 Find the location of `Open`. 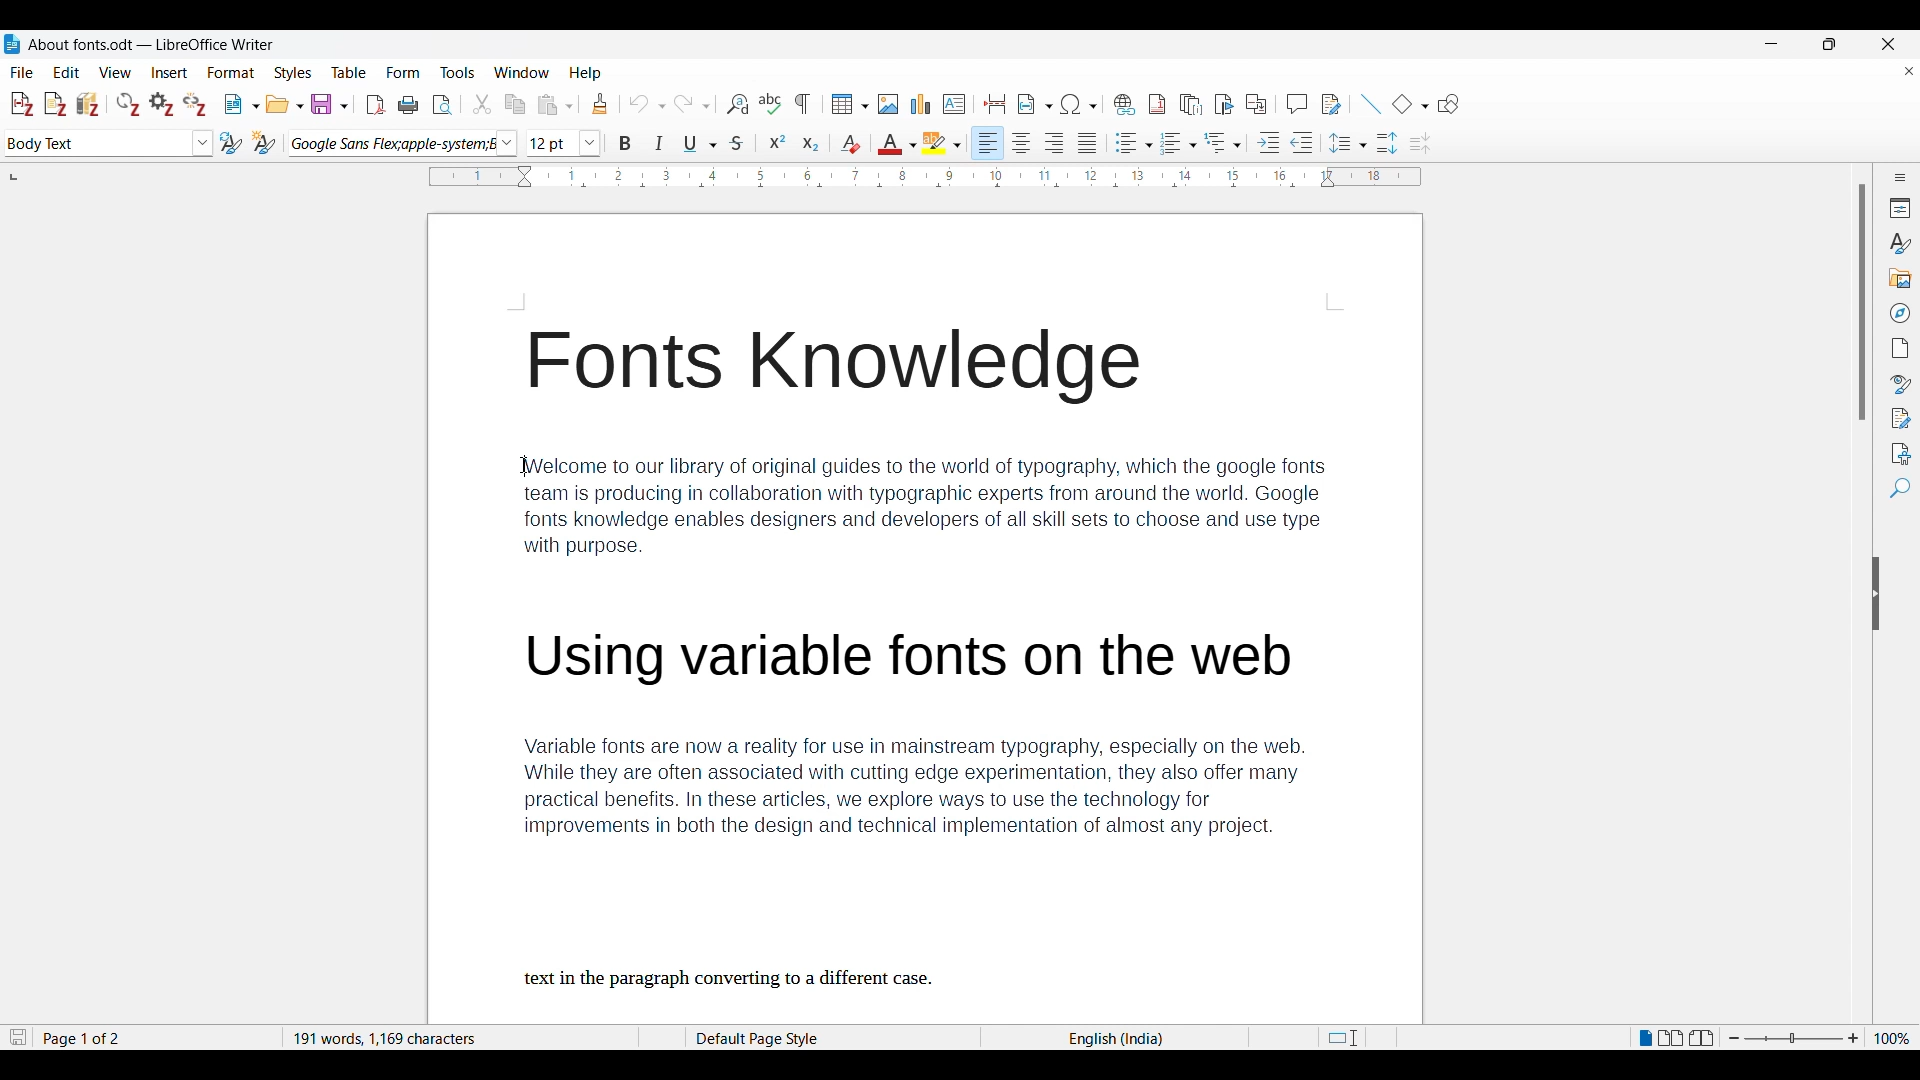

Open is located at coordinates (285, 104).